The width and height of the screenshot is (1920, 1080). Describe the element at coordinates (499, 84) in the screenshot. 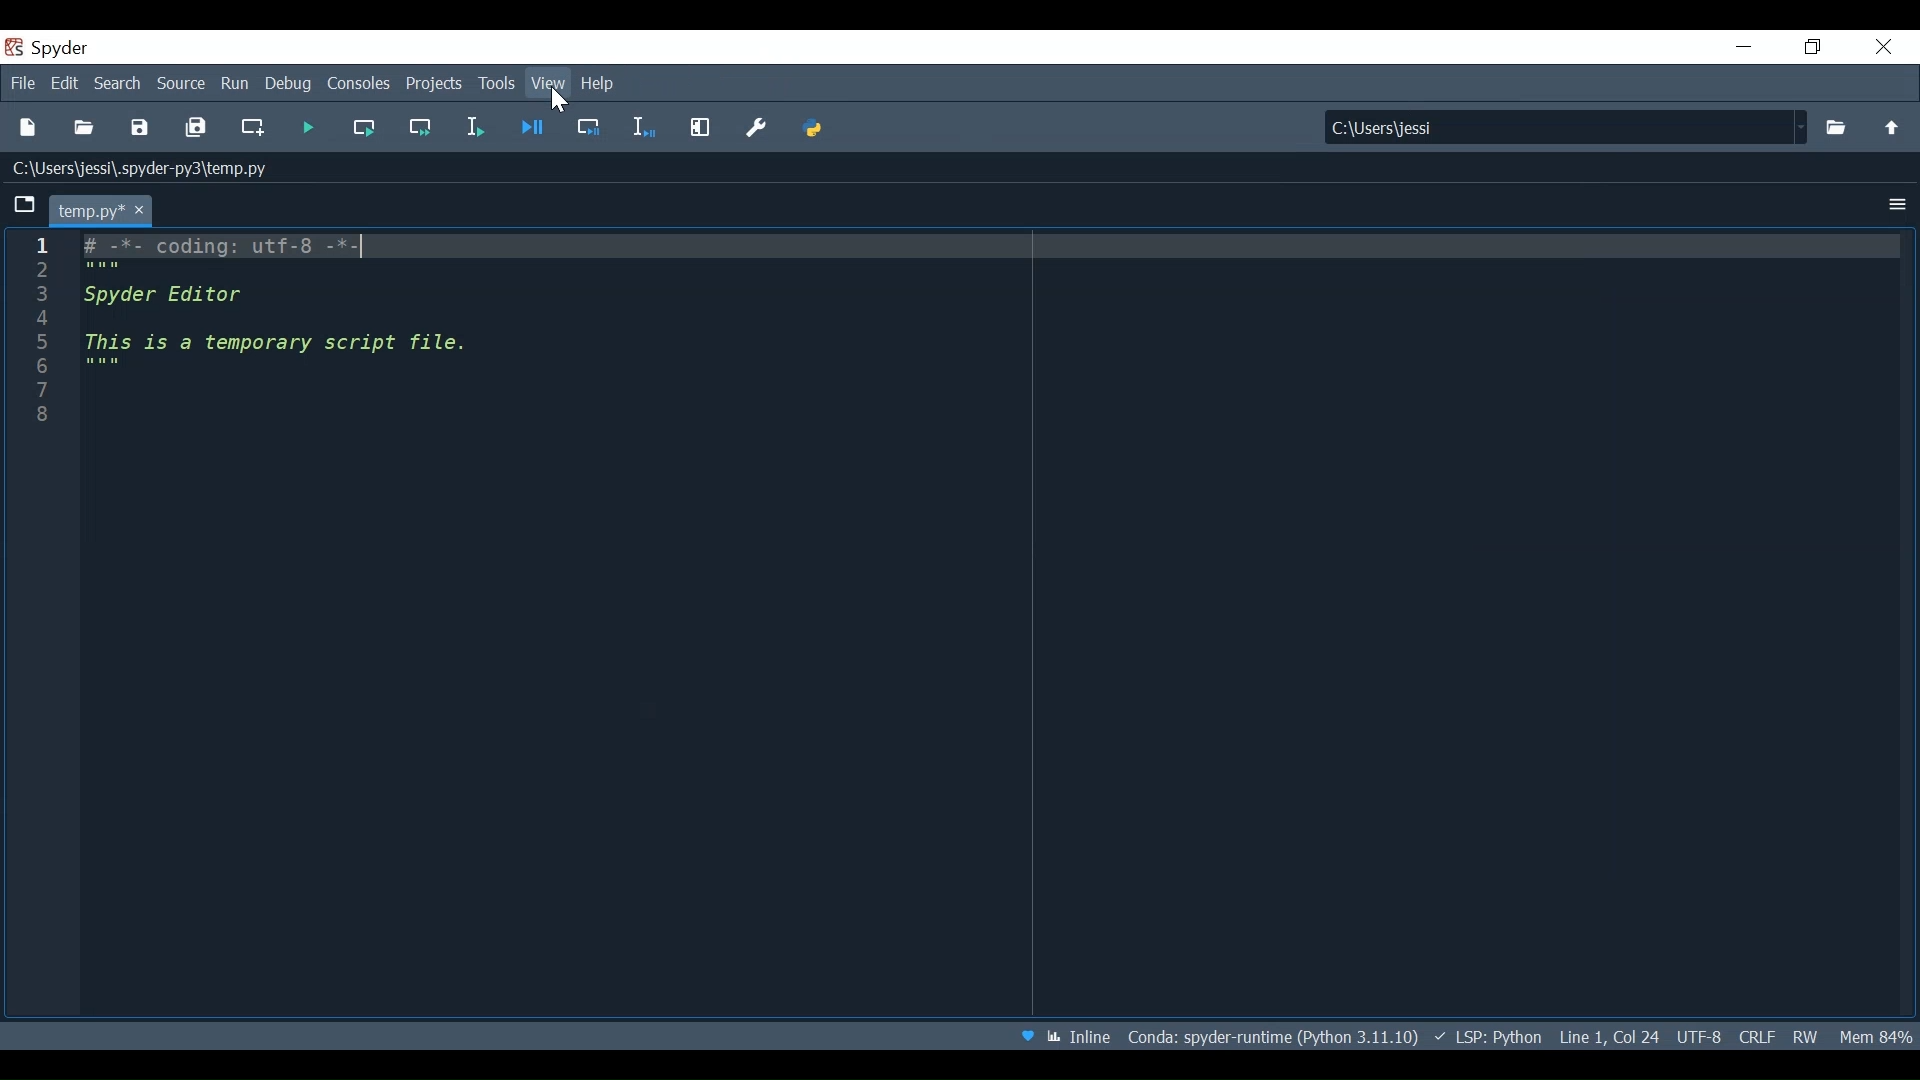

I see `Tools` at that location.